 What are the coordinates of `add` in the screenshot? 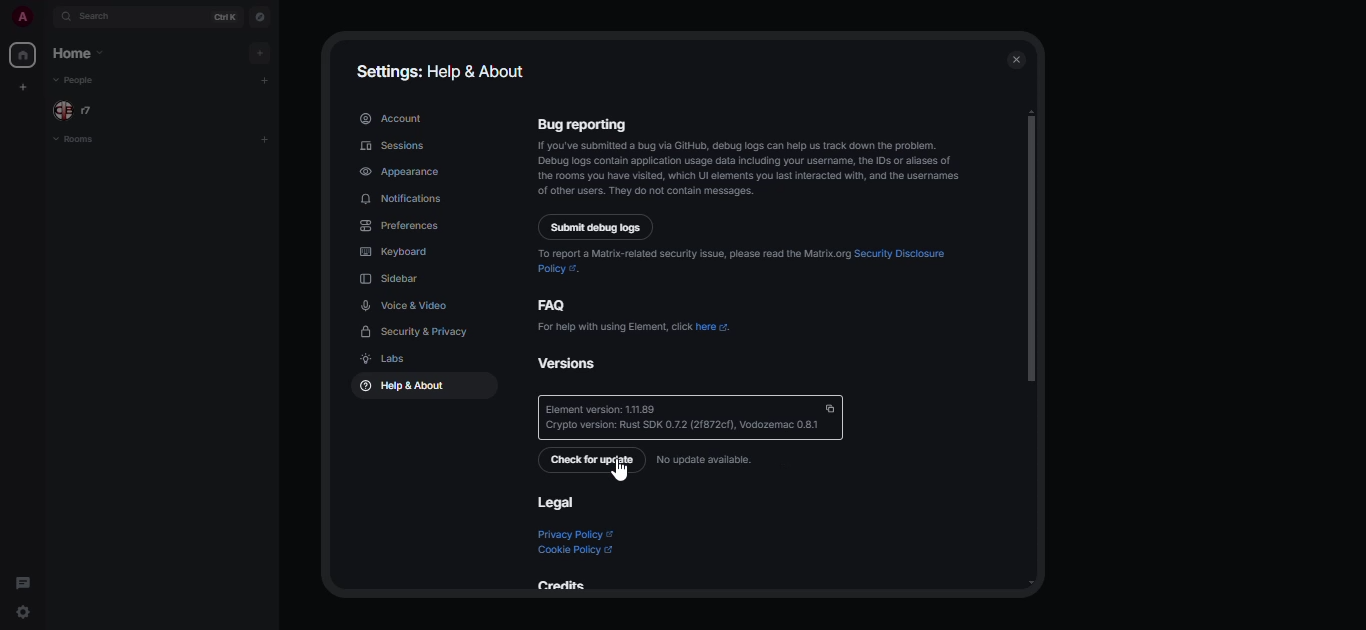 It's located at (267, 81).